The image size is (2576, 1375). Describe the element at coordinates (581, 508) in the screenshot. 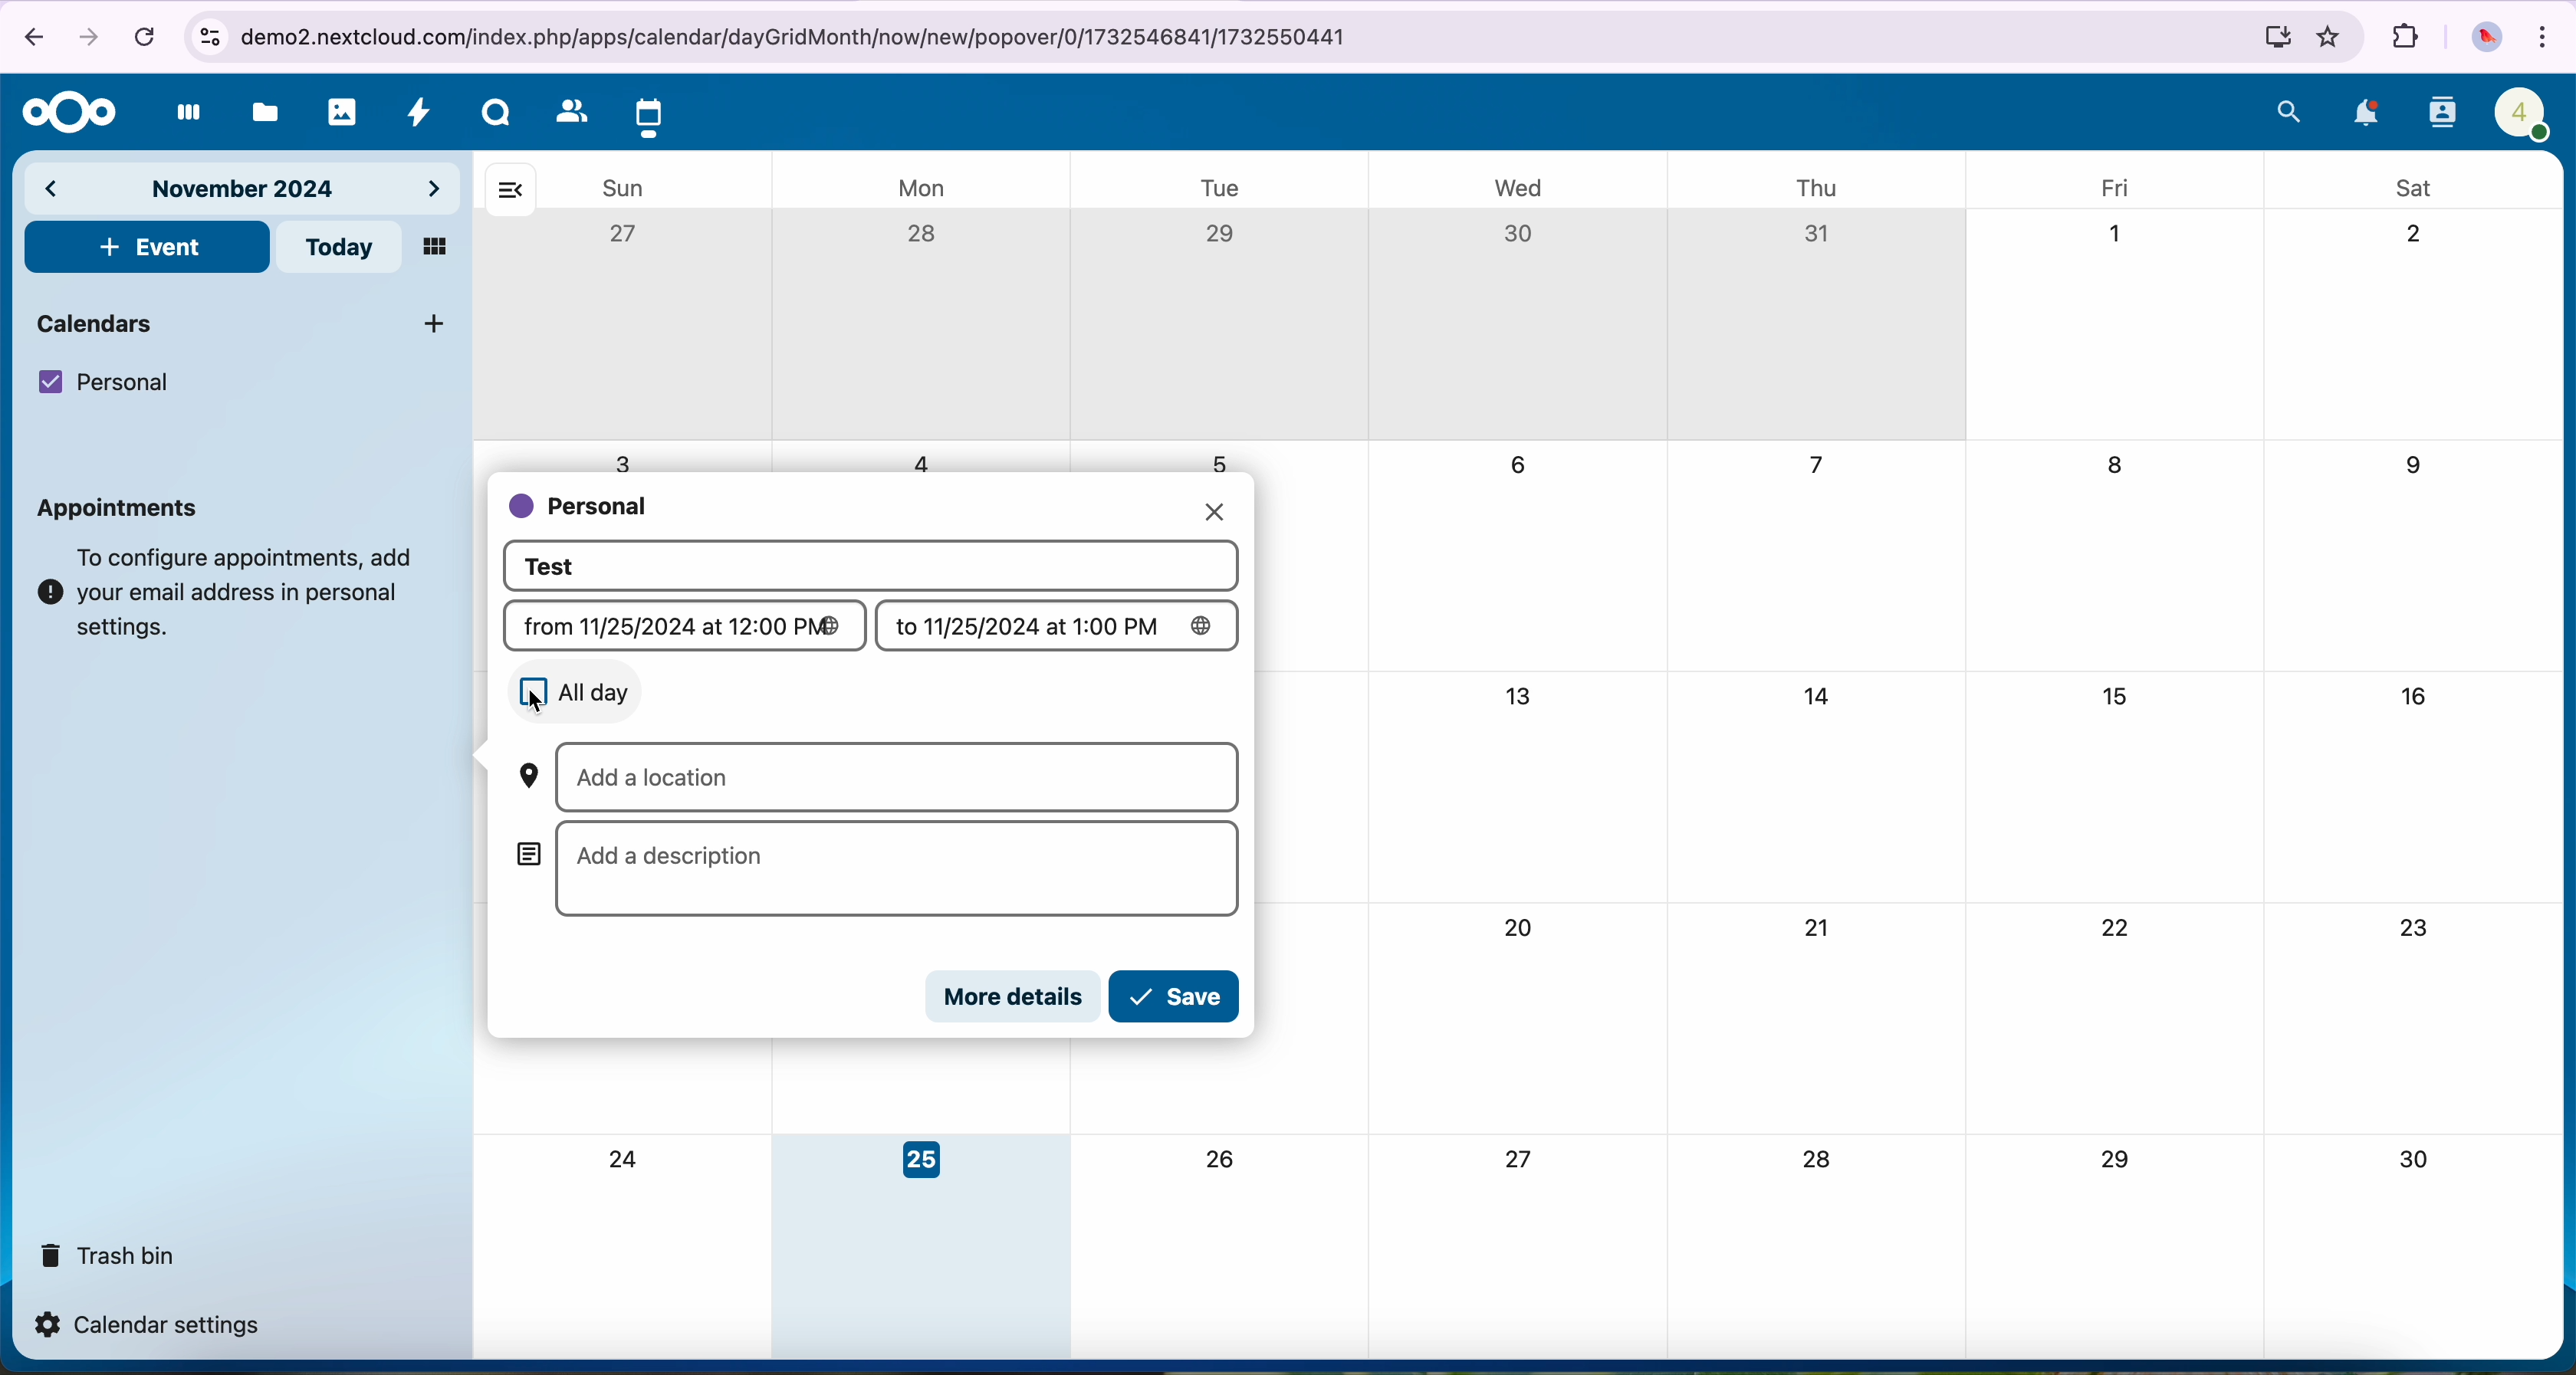

I see `personal` at that location.